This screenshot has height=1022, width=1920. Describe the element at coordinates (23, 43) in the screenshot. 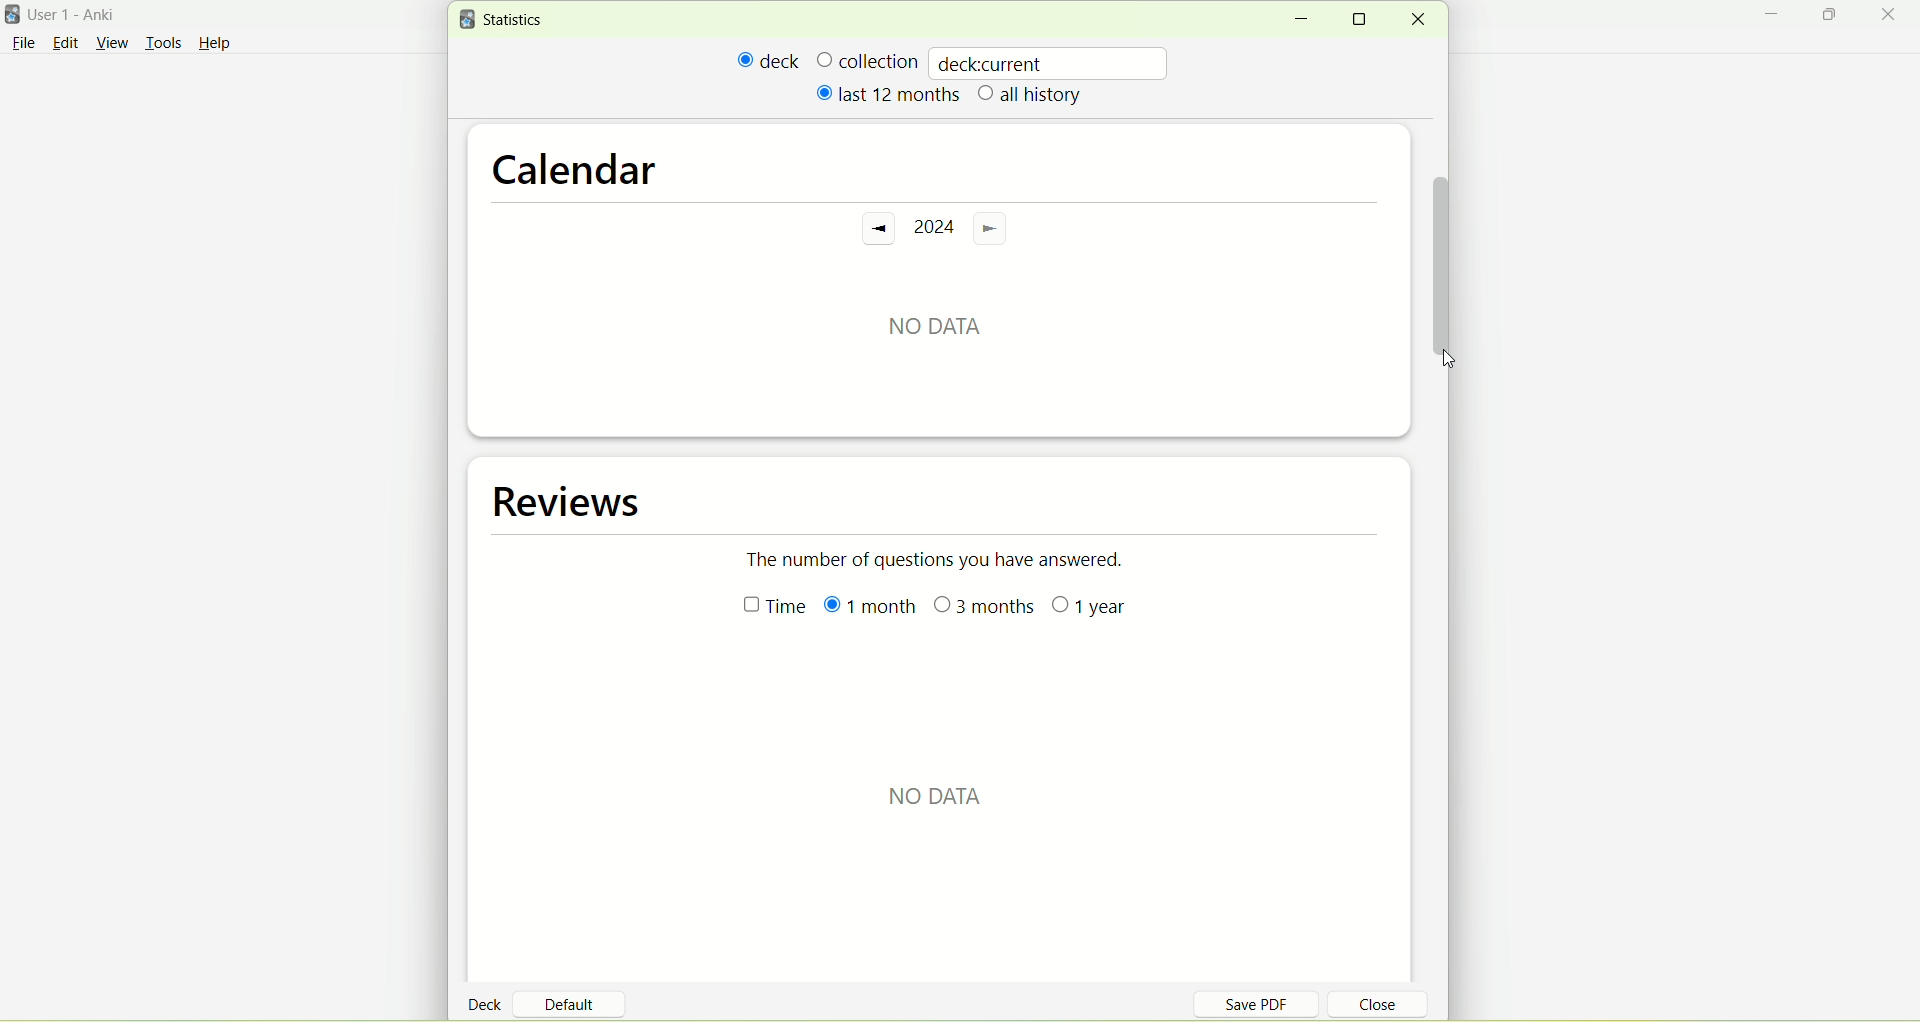

I see `File ` at that location.